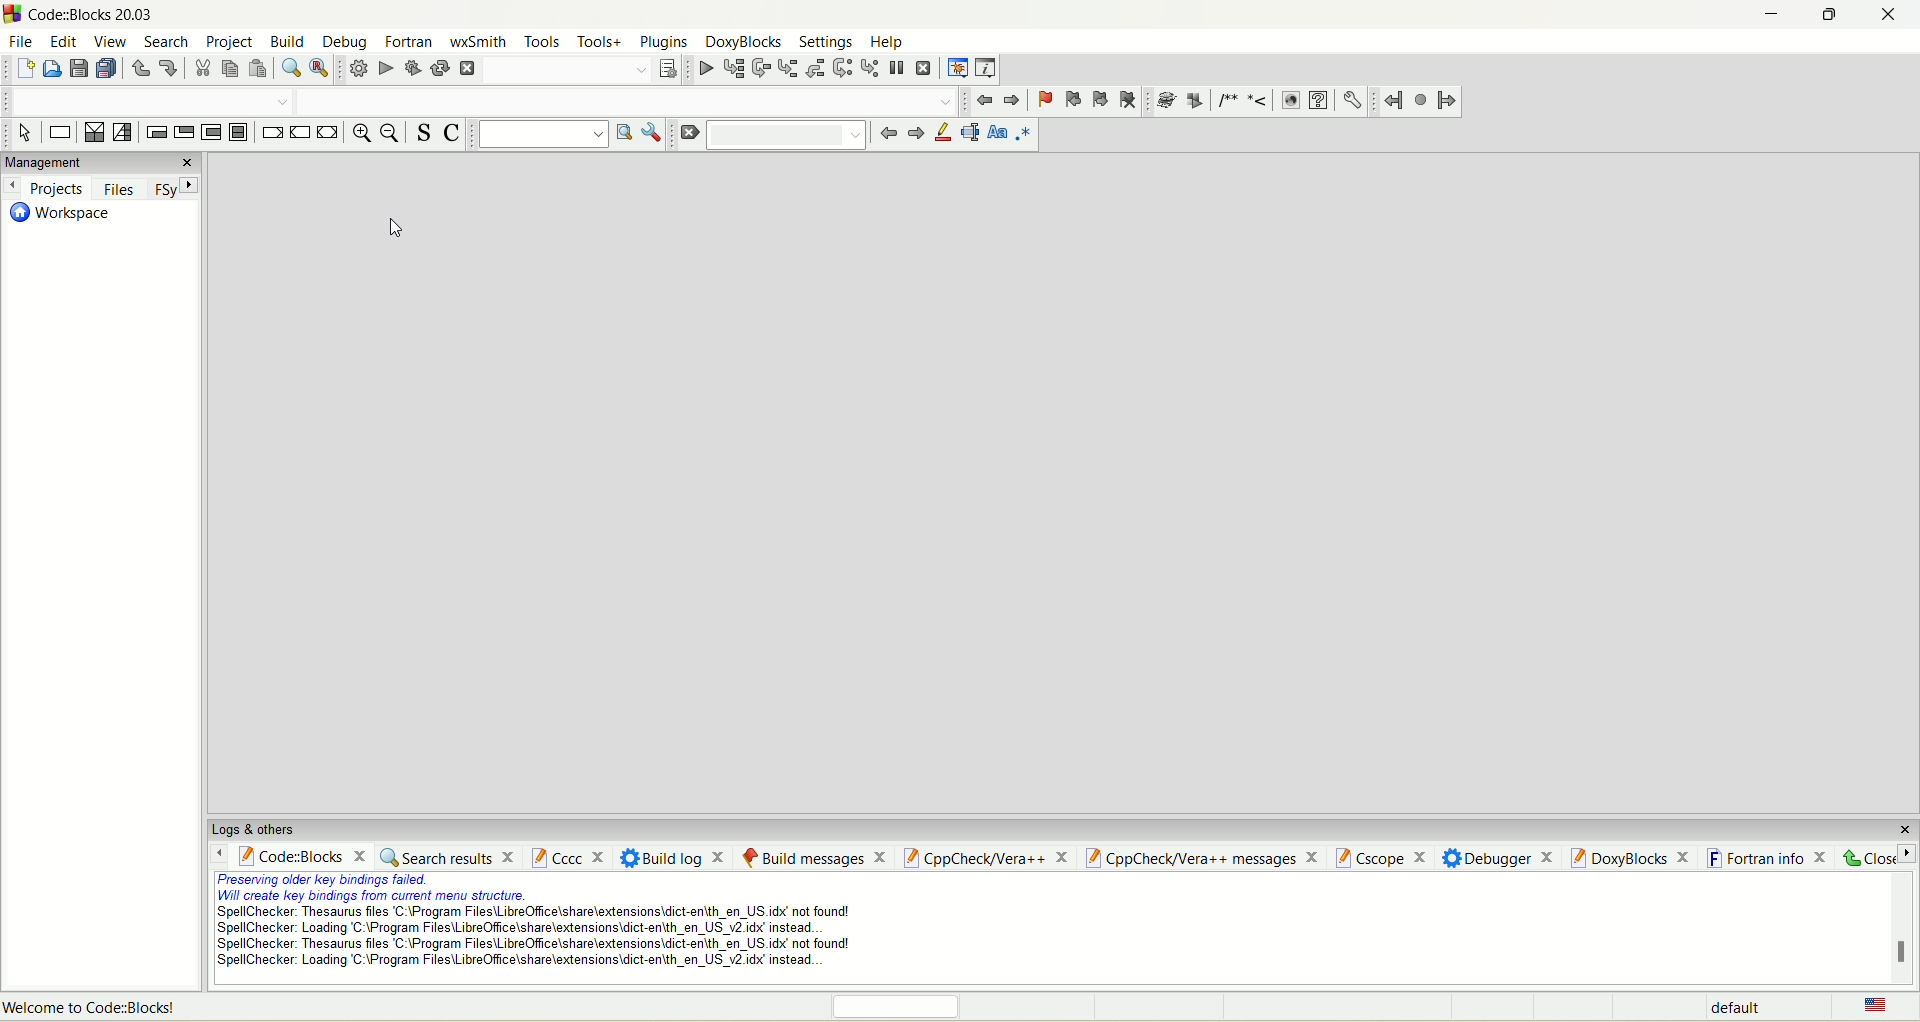  Describe the element at coordinates (327, 134) in the screenshot. I see `return instruction` at that location.